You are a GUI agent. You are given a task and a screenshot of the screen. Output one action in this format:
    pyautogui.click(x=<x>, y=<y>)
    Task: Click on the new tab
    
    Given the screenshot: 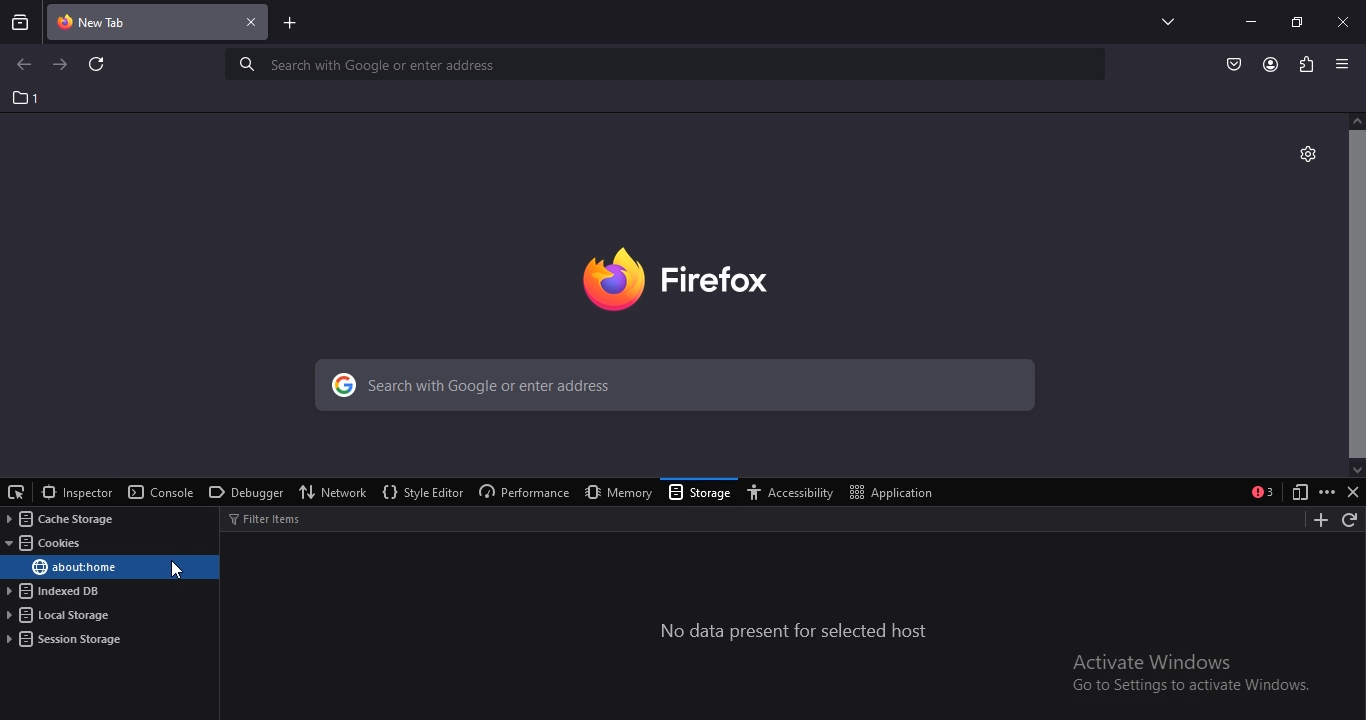 What is the action you would take?
    pyautogui.click(x=291, y=25)
    